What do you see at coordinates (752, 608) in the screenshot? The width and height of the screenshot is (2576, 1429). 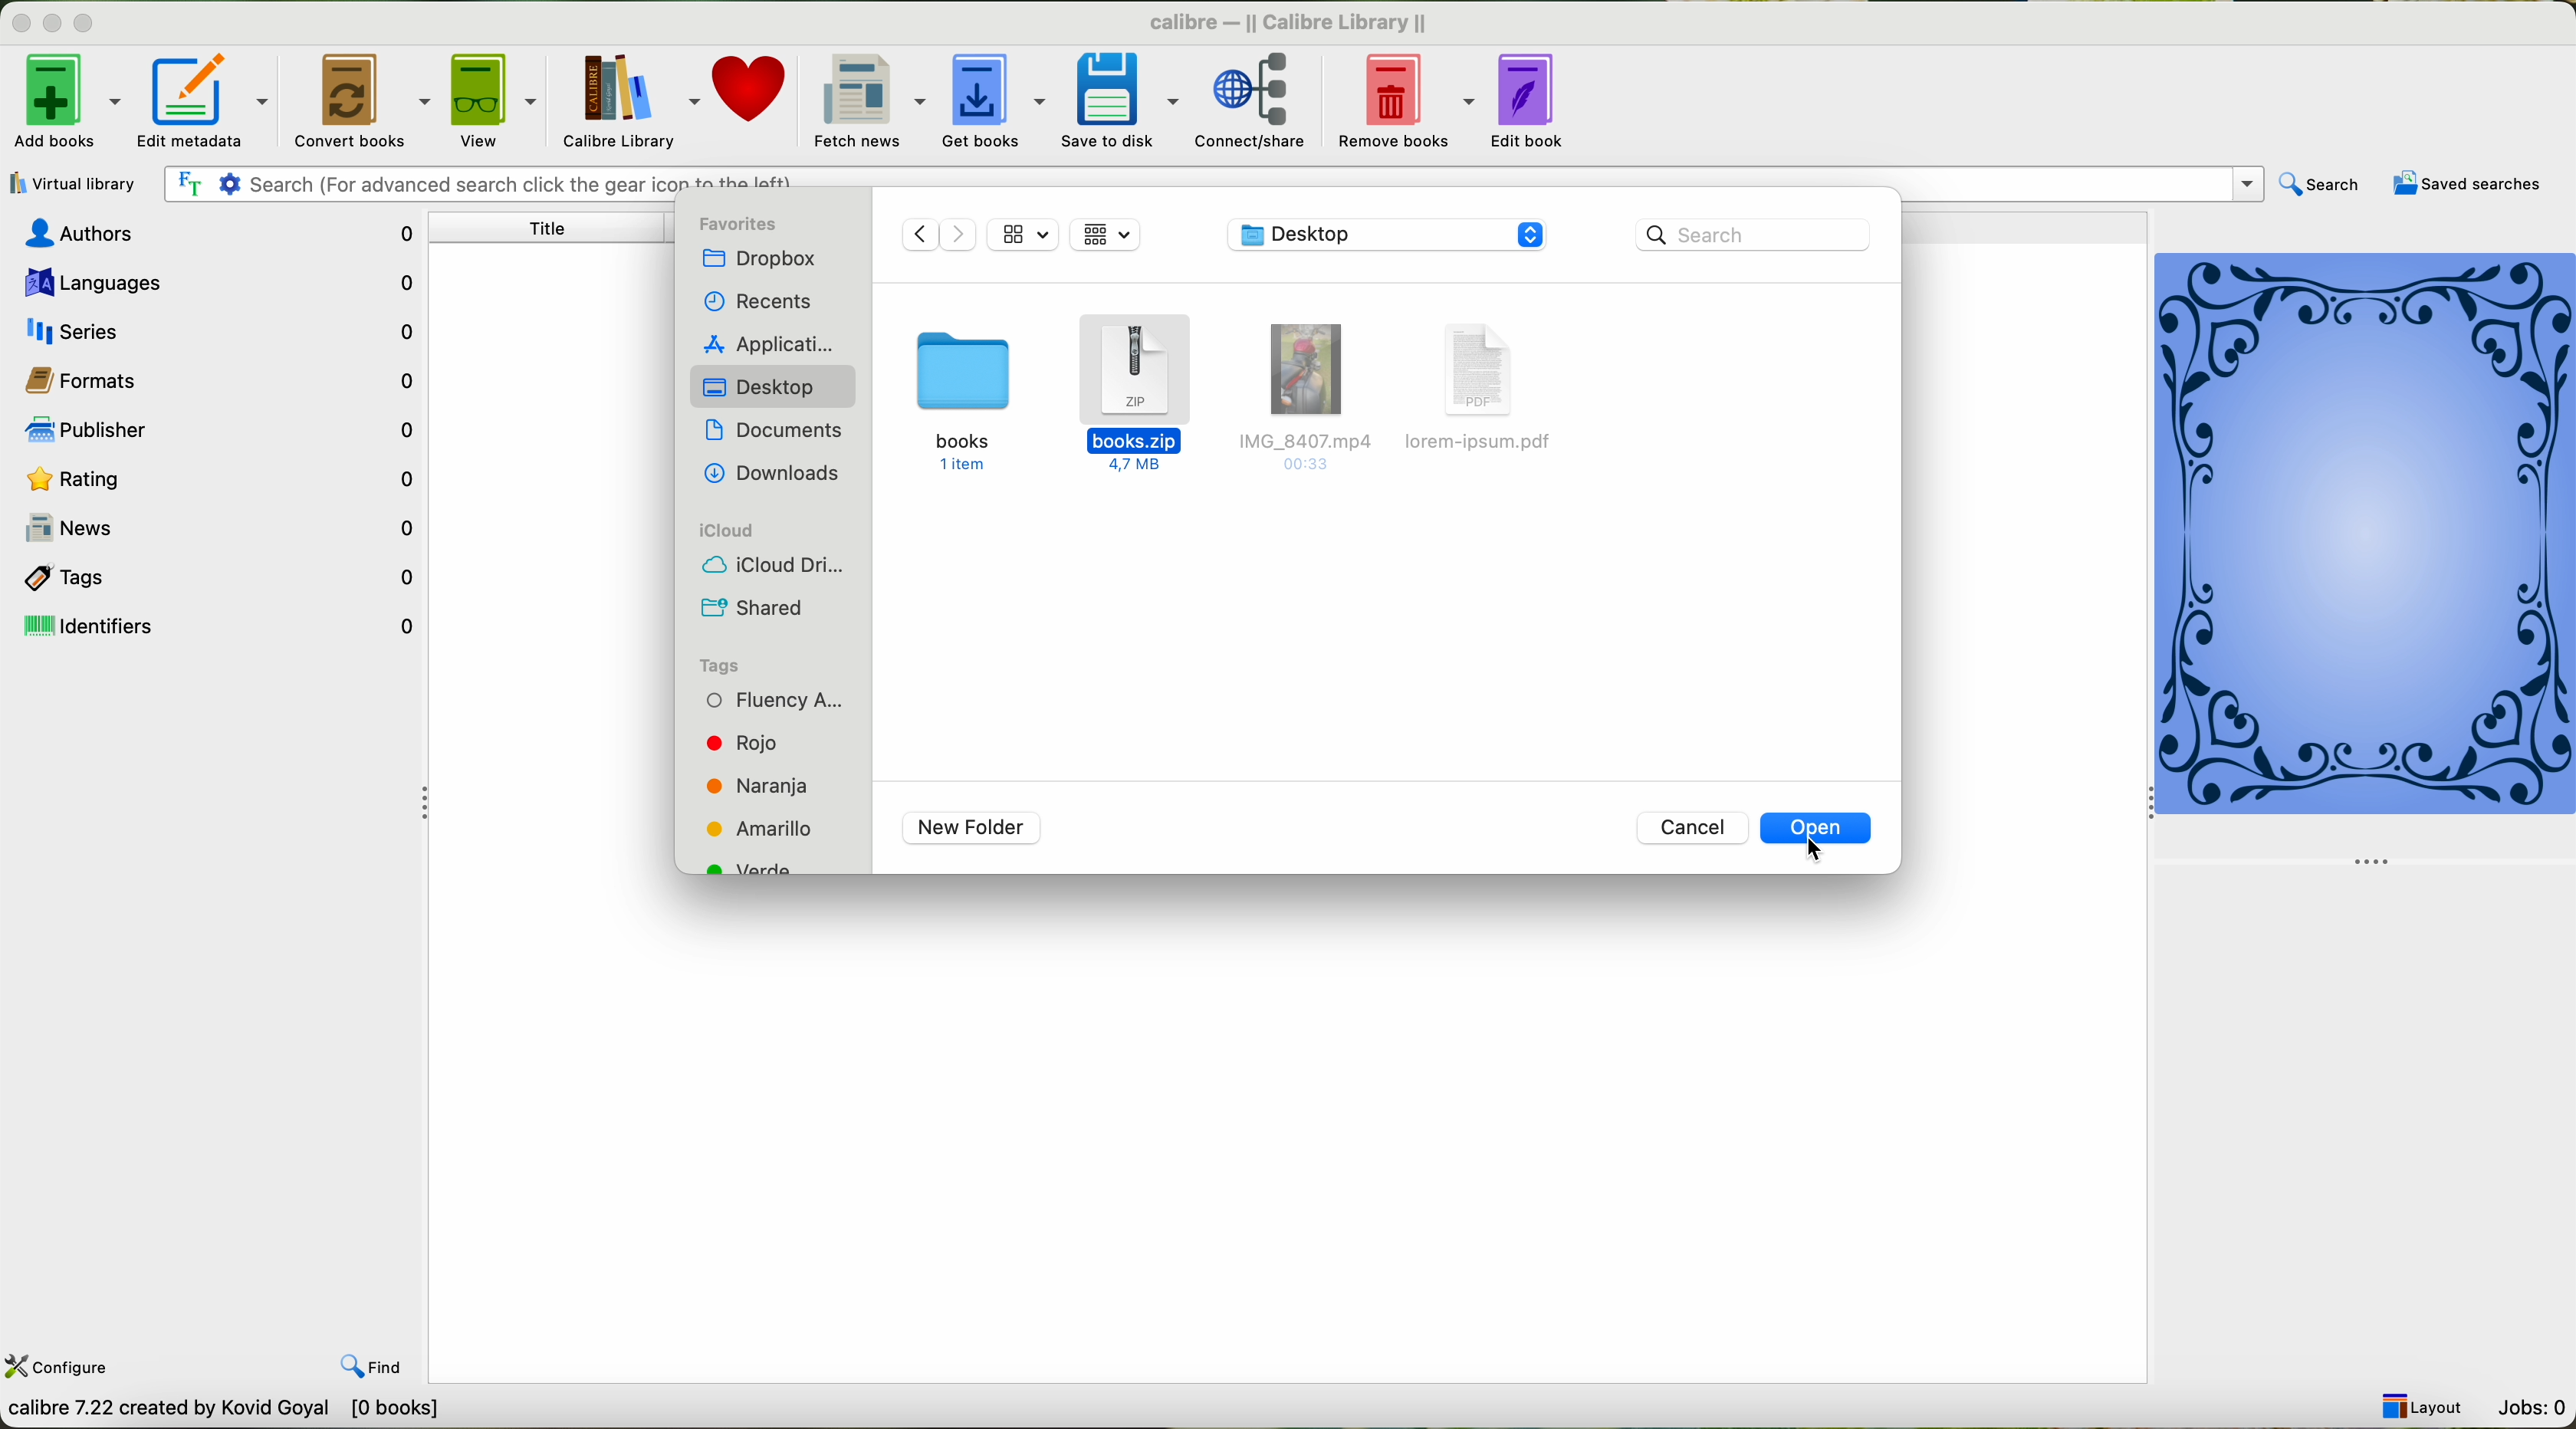 I see `shared` at bounding box center [752, 608].